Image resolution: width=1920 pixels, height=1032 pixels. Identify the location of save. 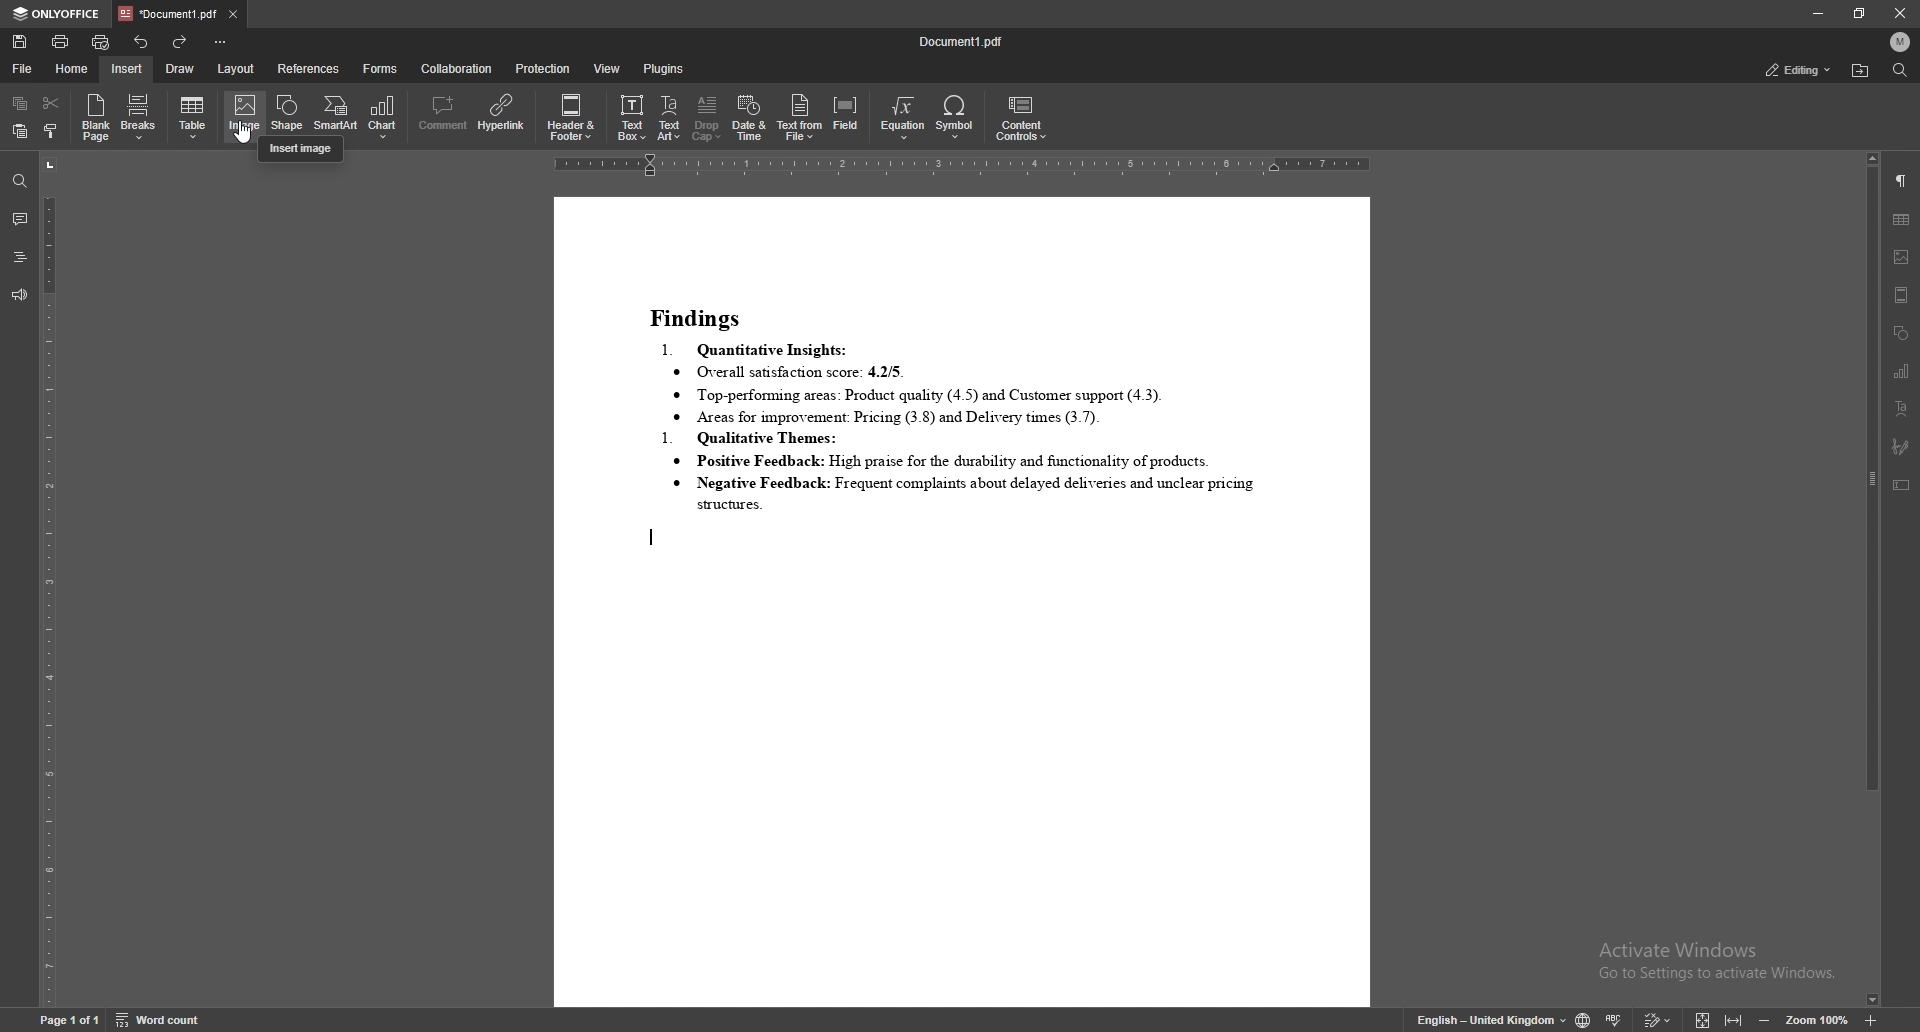
(21, 42).